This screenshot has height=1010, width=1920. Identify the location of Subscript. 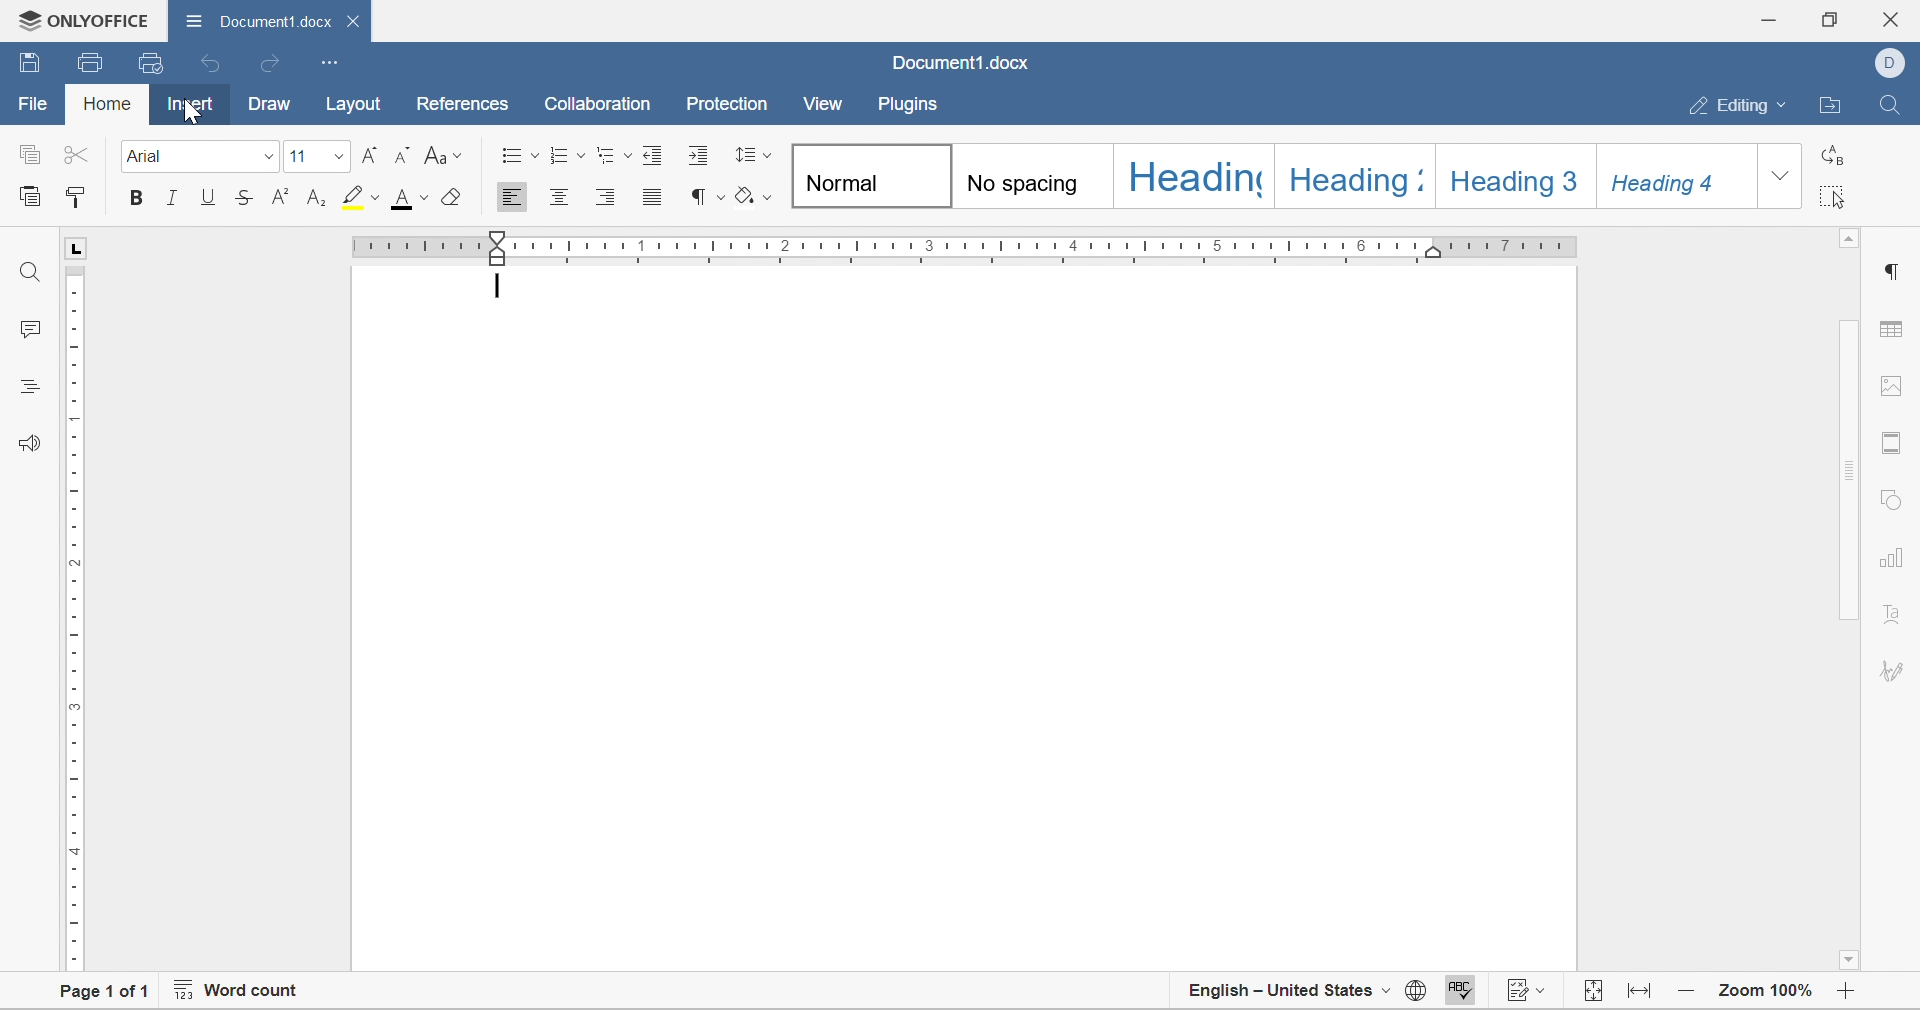
(317, 198).